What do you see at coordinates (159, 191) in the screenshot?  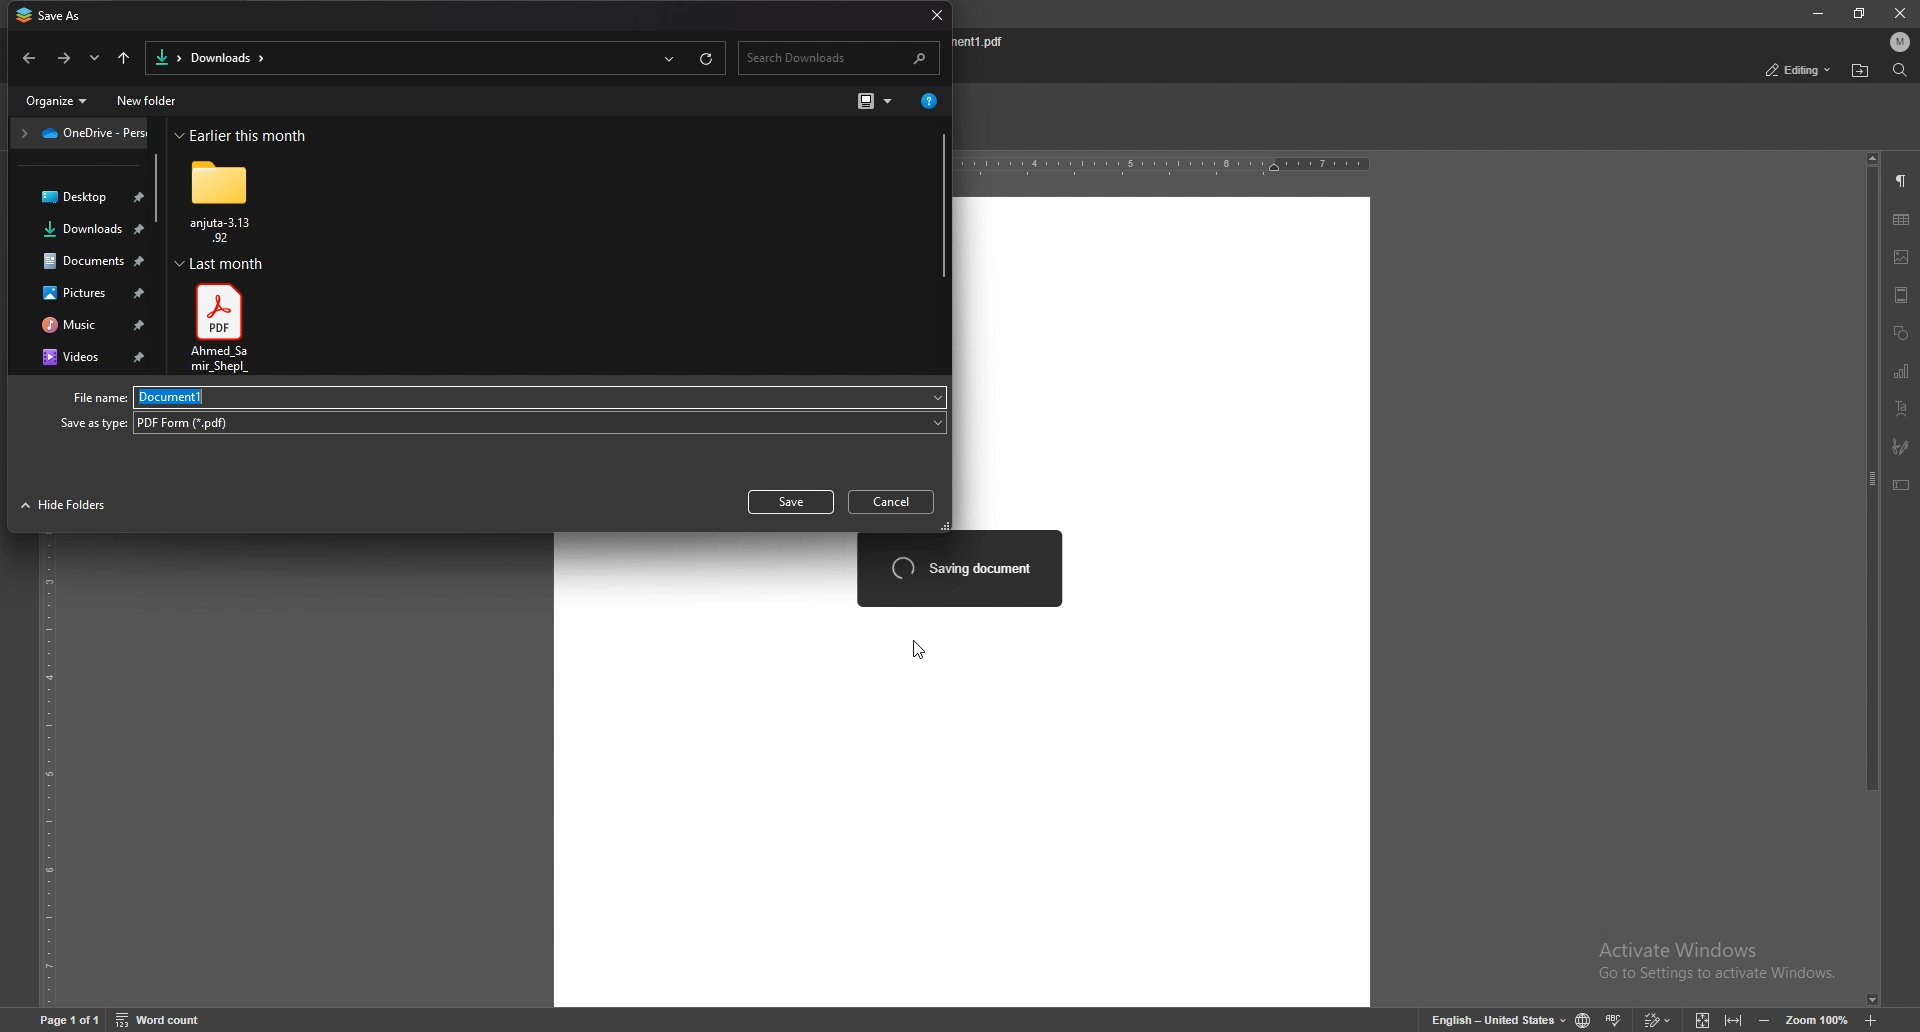 I see `scroll bar` at bounding box center [159, 191].